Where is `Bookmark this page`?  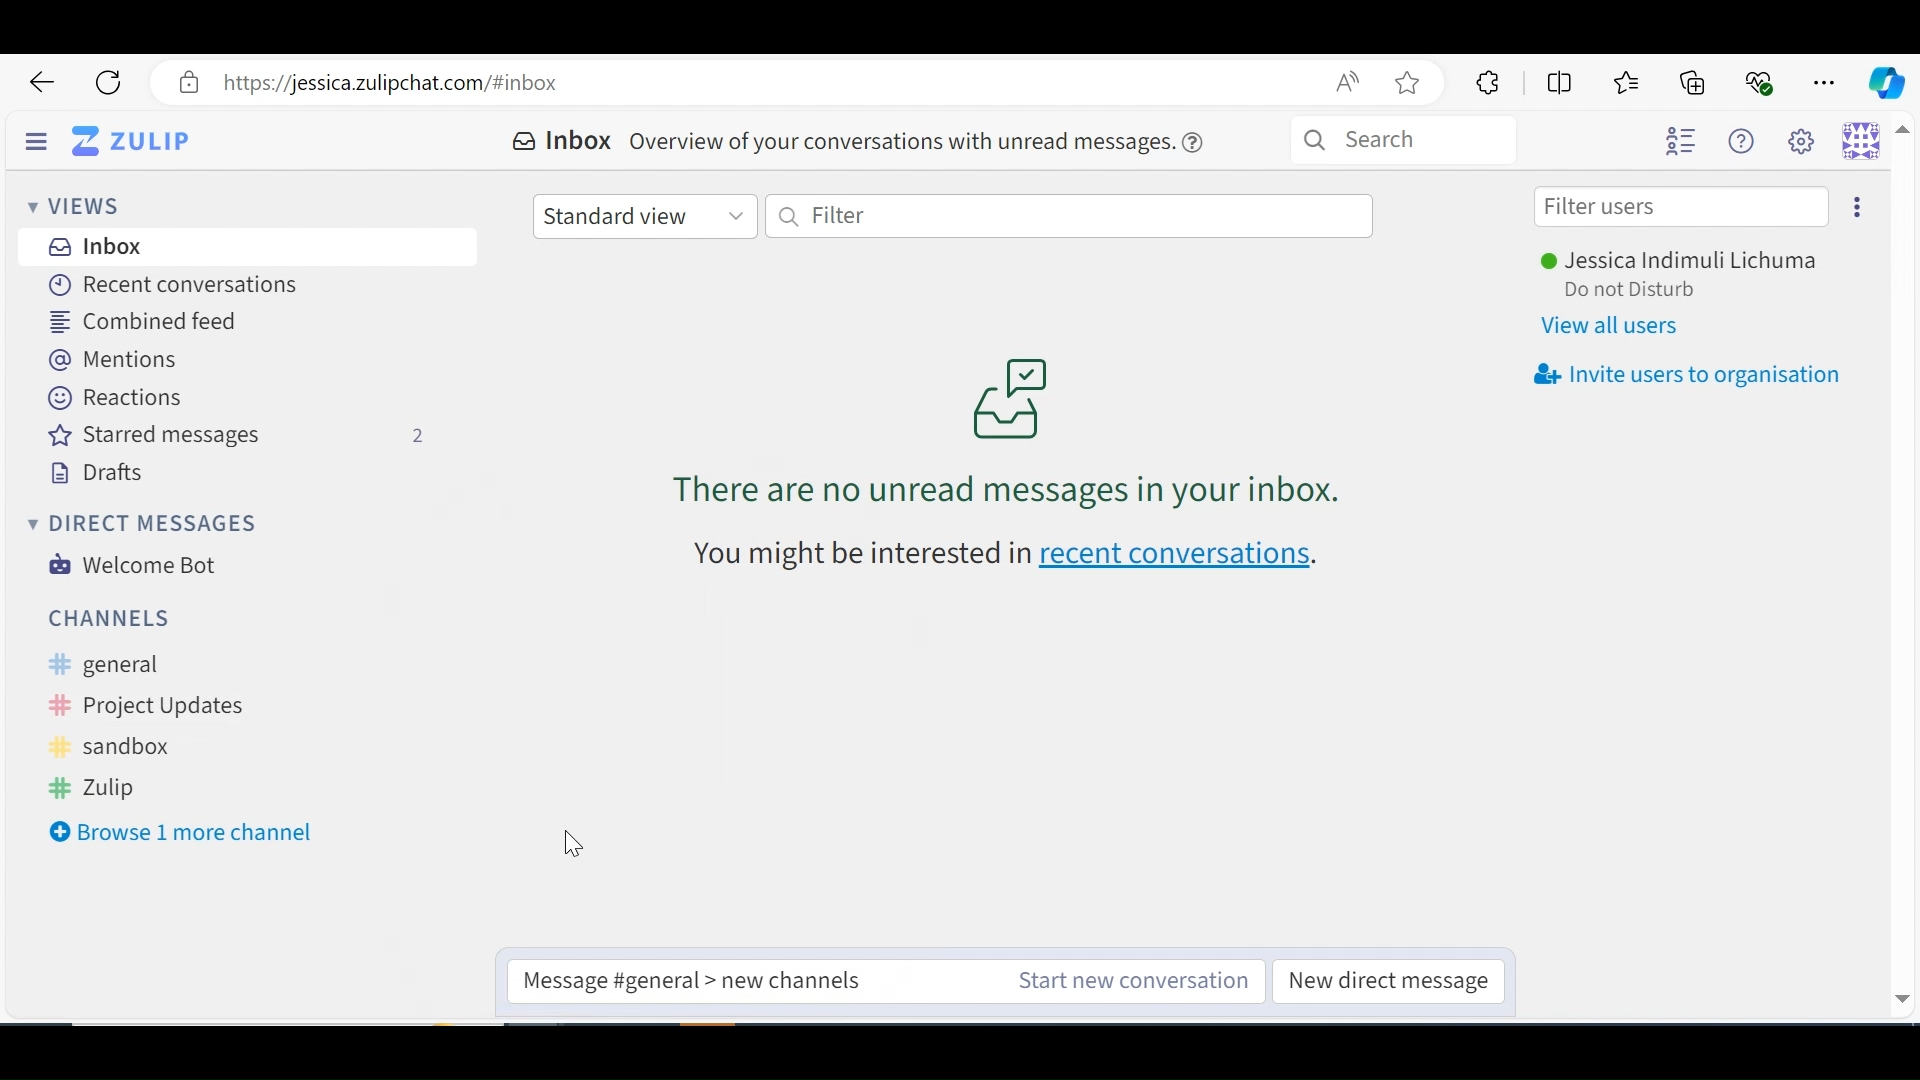 Bookmark this page is located at coordinates (1413, 85).